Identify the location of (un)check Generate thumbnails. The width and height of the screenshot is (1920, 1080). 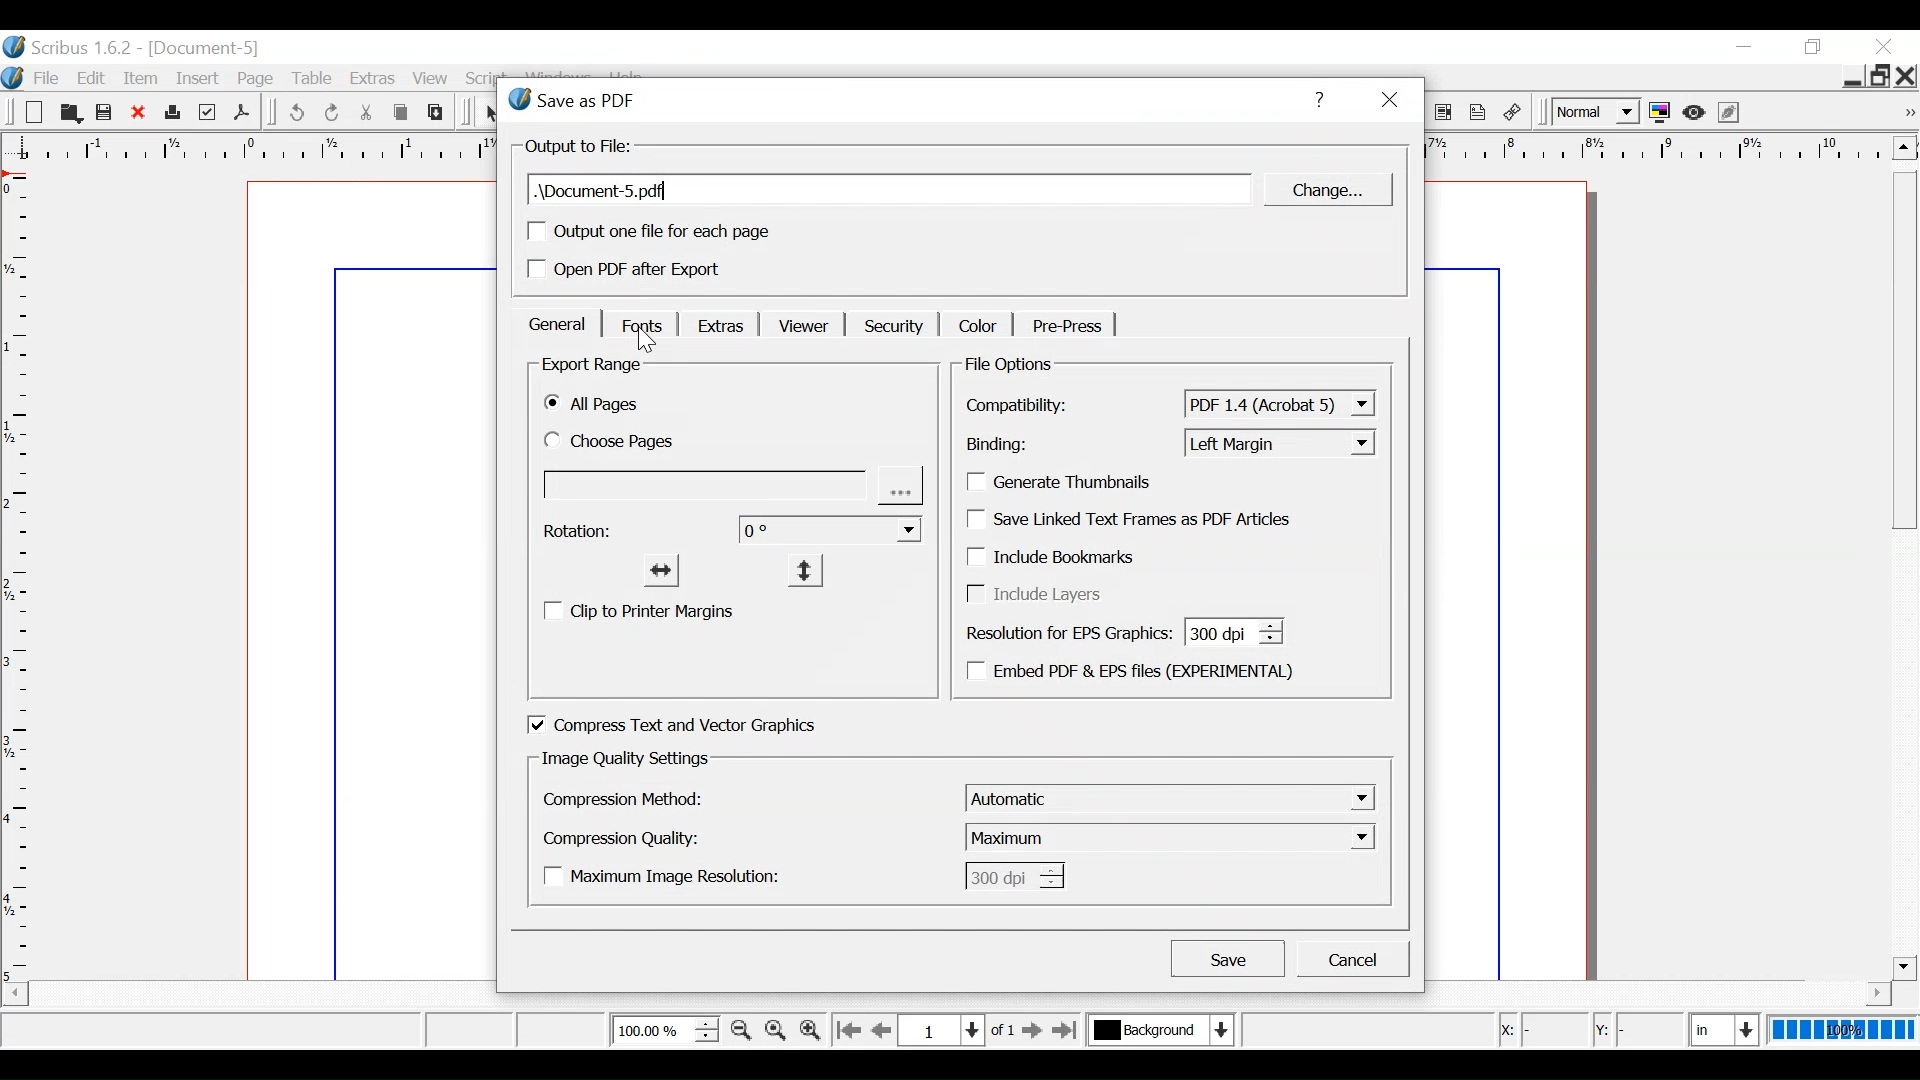
(1069, 482).